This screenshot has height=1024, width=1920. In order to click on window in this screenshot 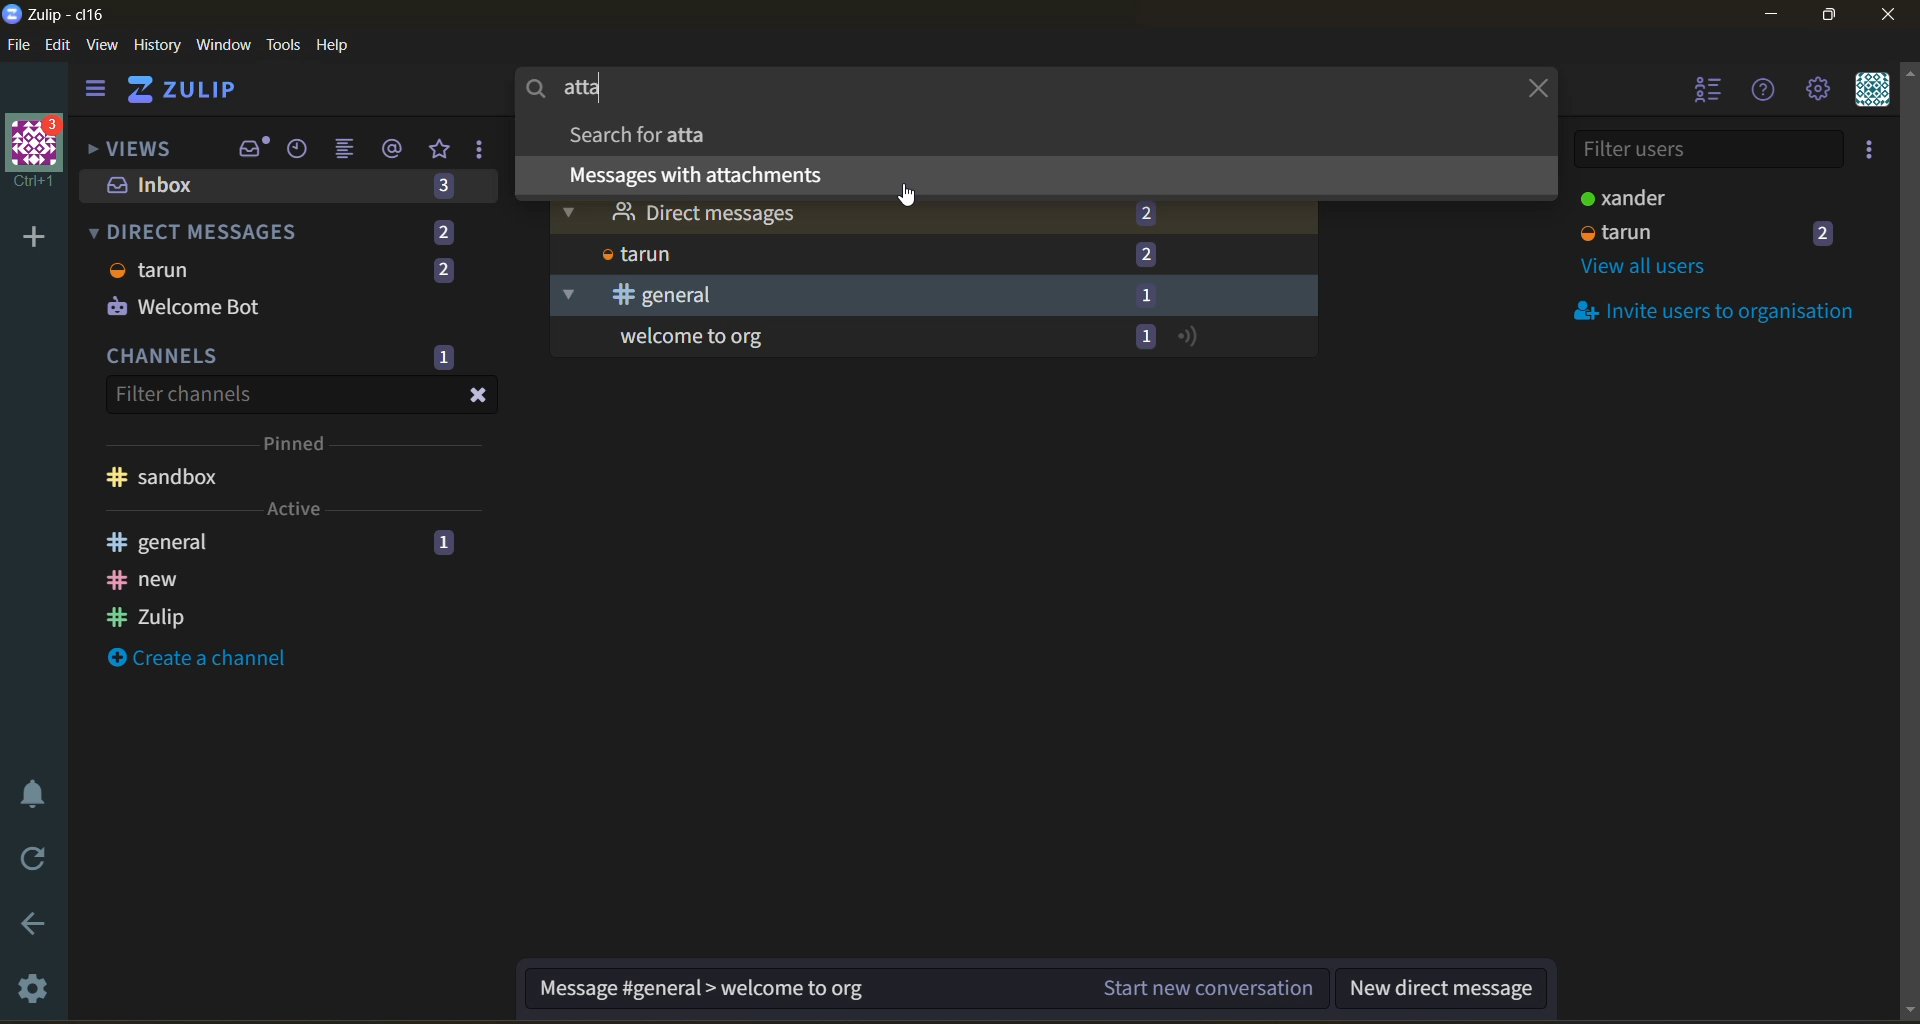, I will do `click(223, 45)`.